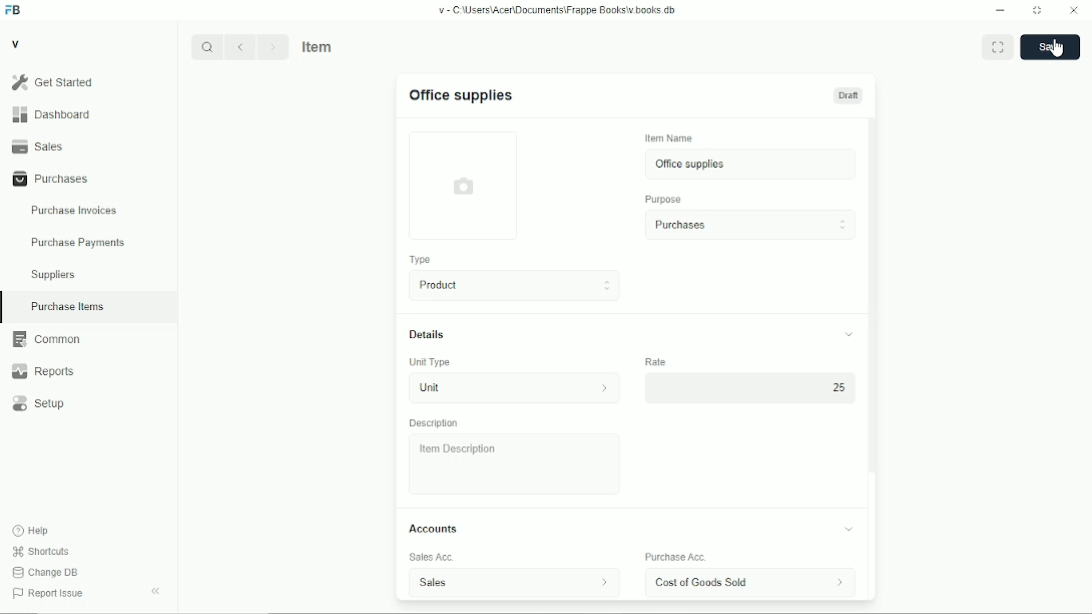 This screenshot has height=614, width=1092. What do you see at coordinates (17, 43) in the screenshot?
I see `v` at bounding box center [17, 43].